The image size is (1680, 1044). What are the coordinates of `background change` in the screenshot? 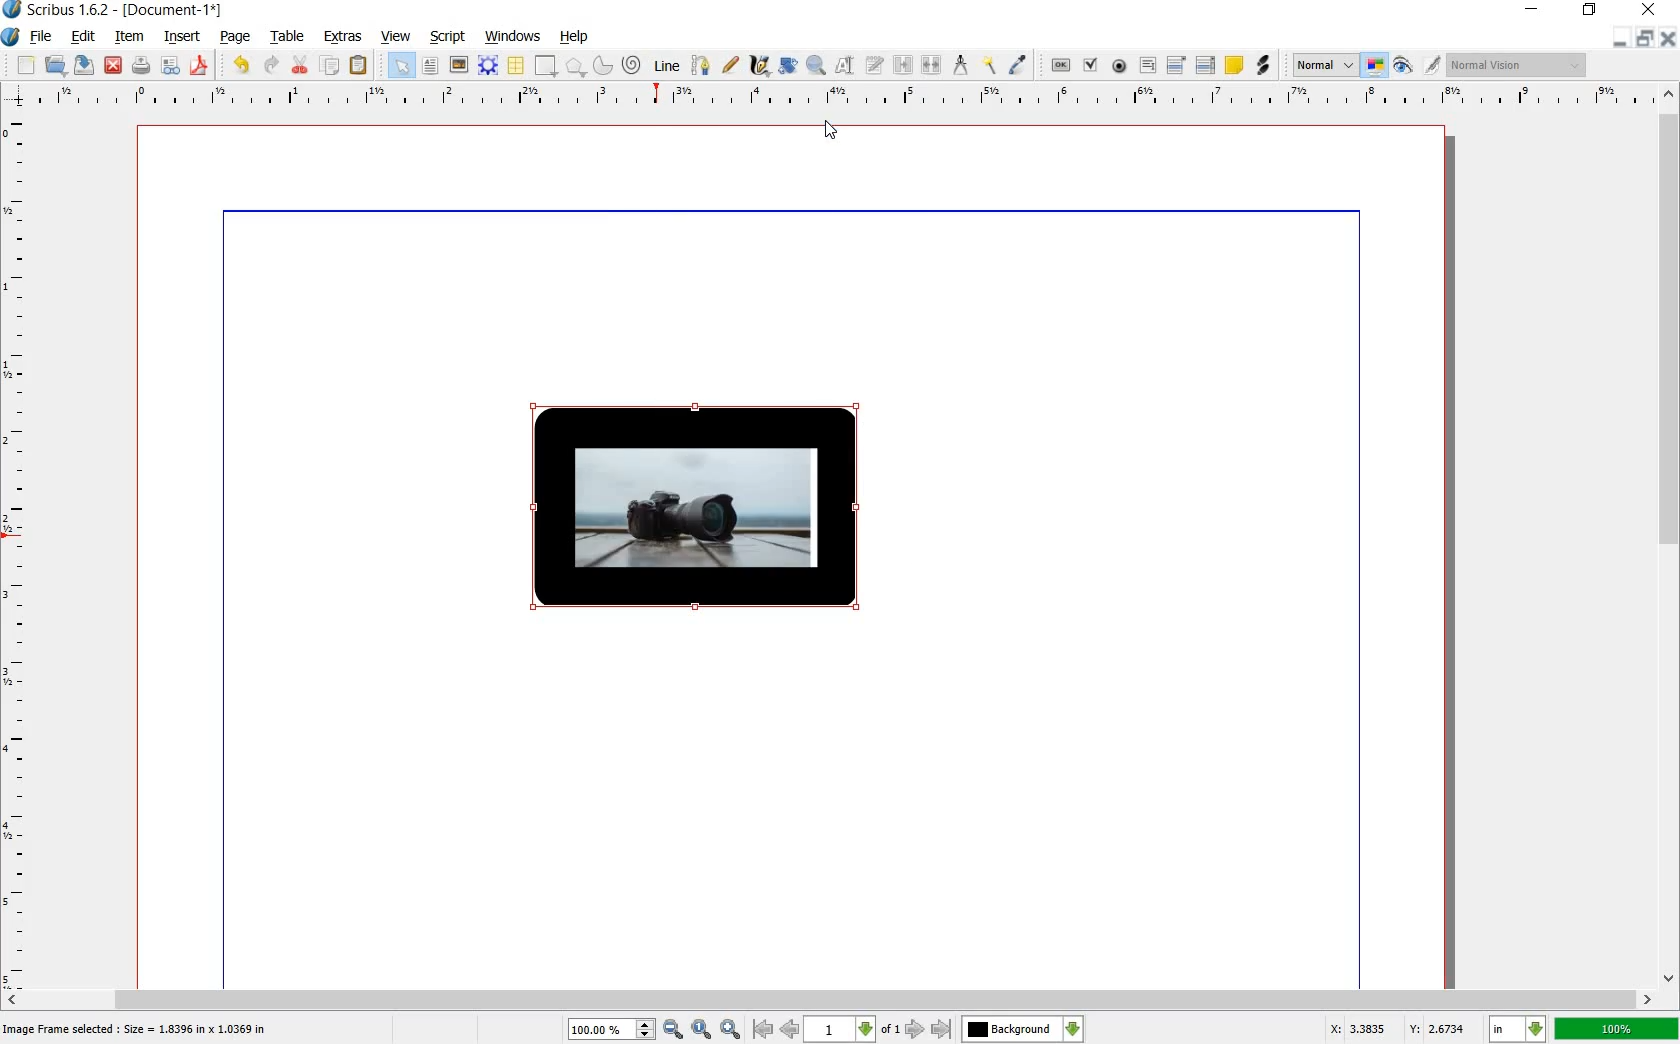 It's located at (1022, 1029).